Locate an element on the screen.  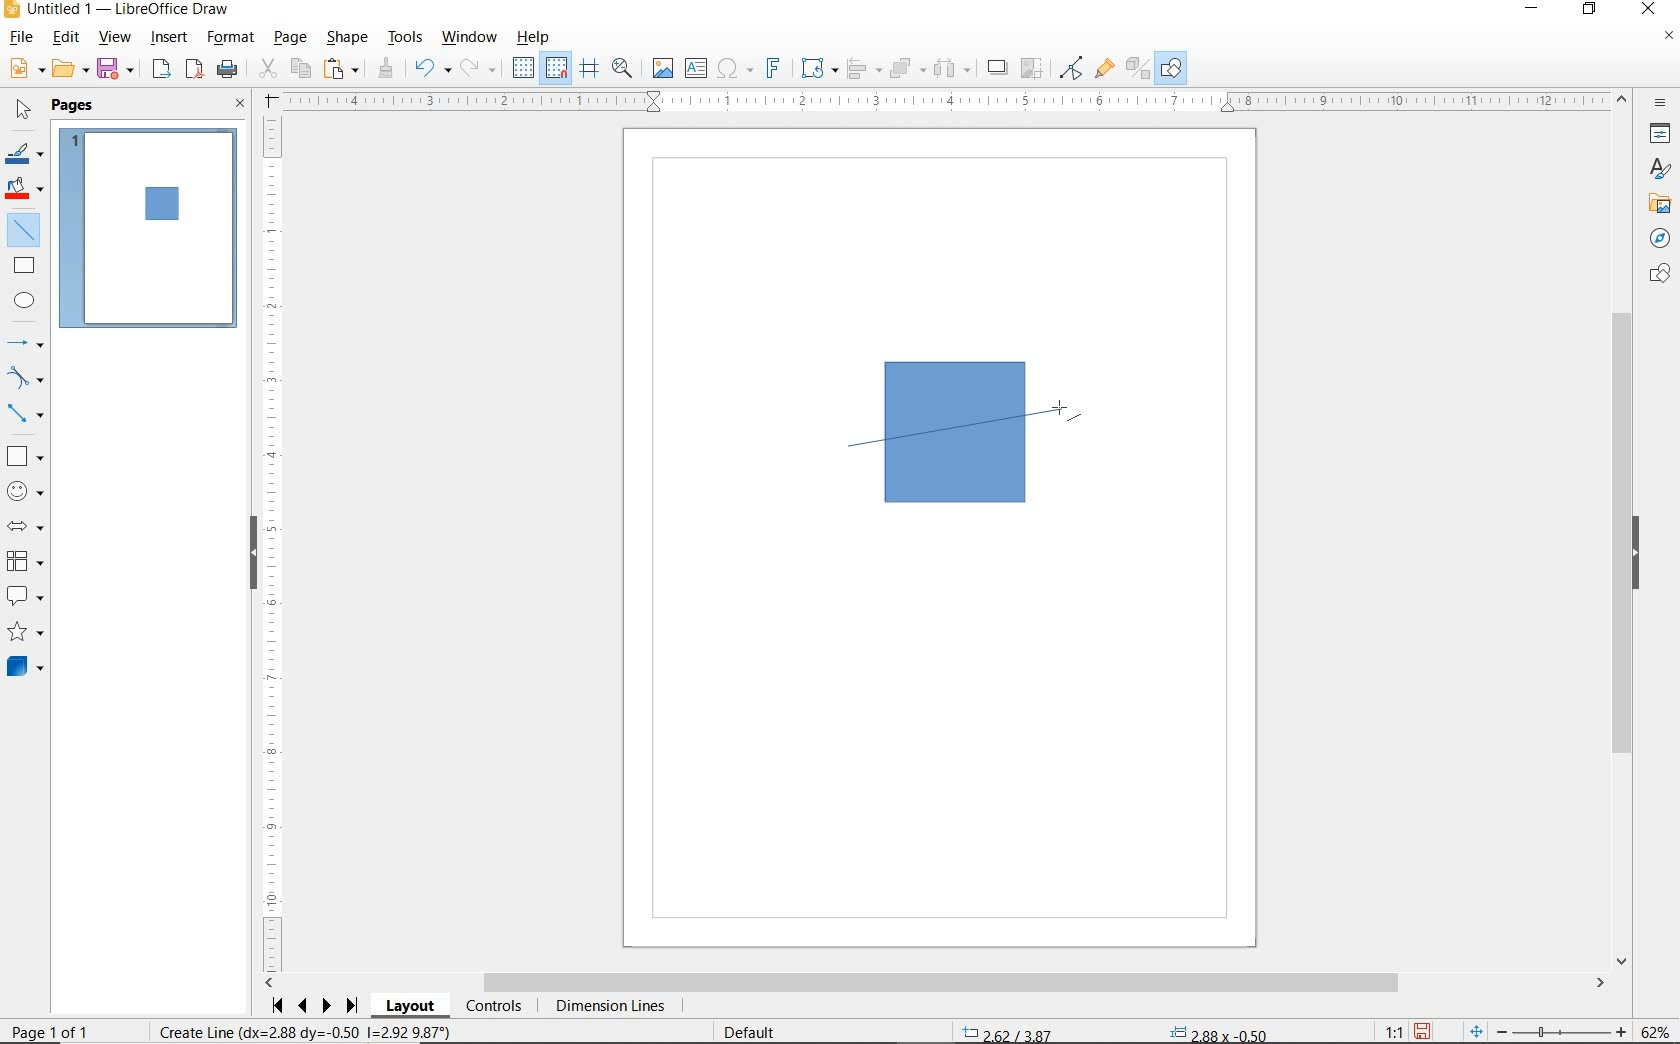
SAVE is located at coordinates (117, 70).